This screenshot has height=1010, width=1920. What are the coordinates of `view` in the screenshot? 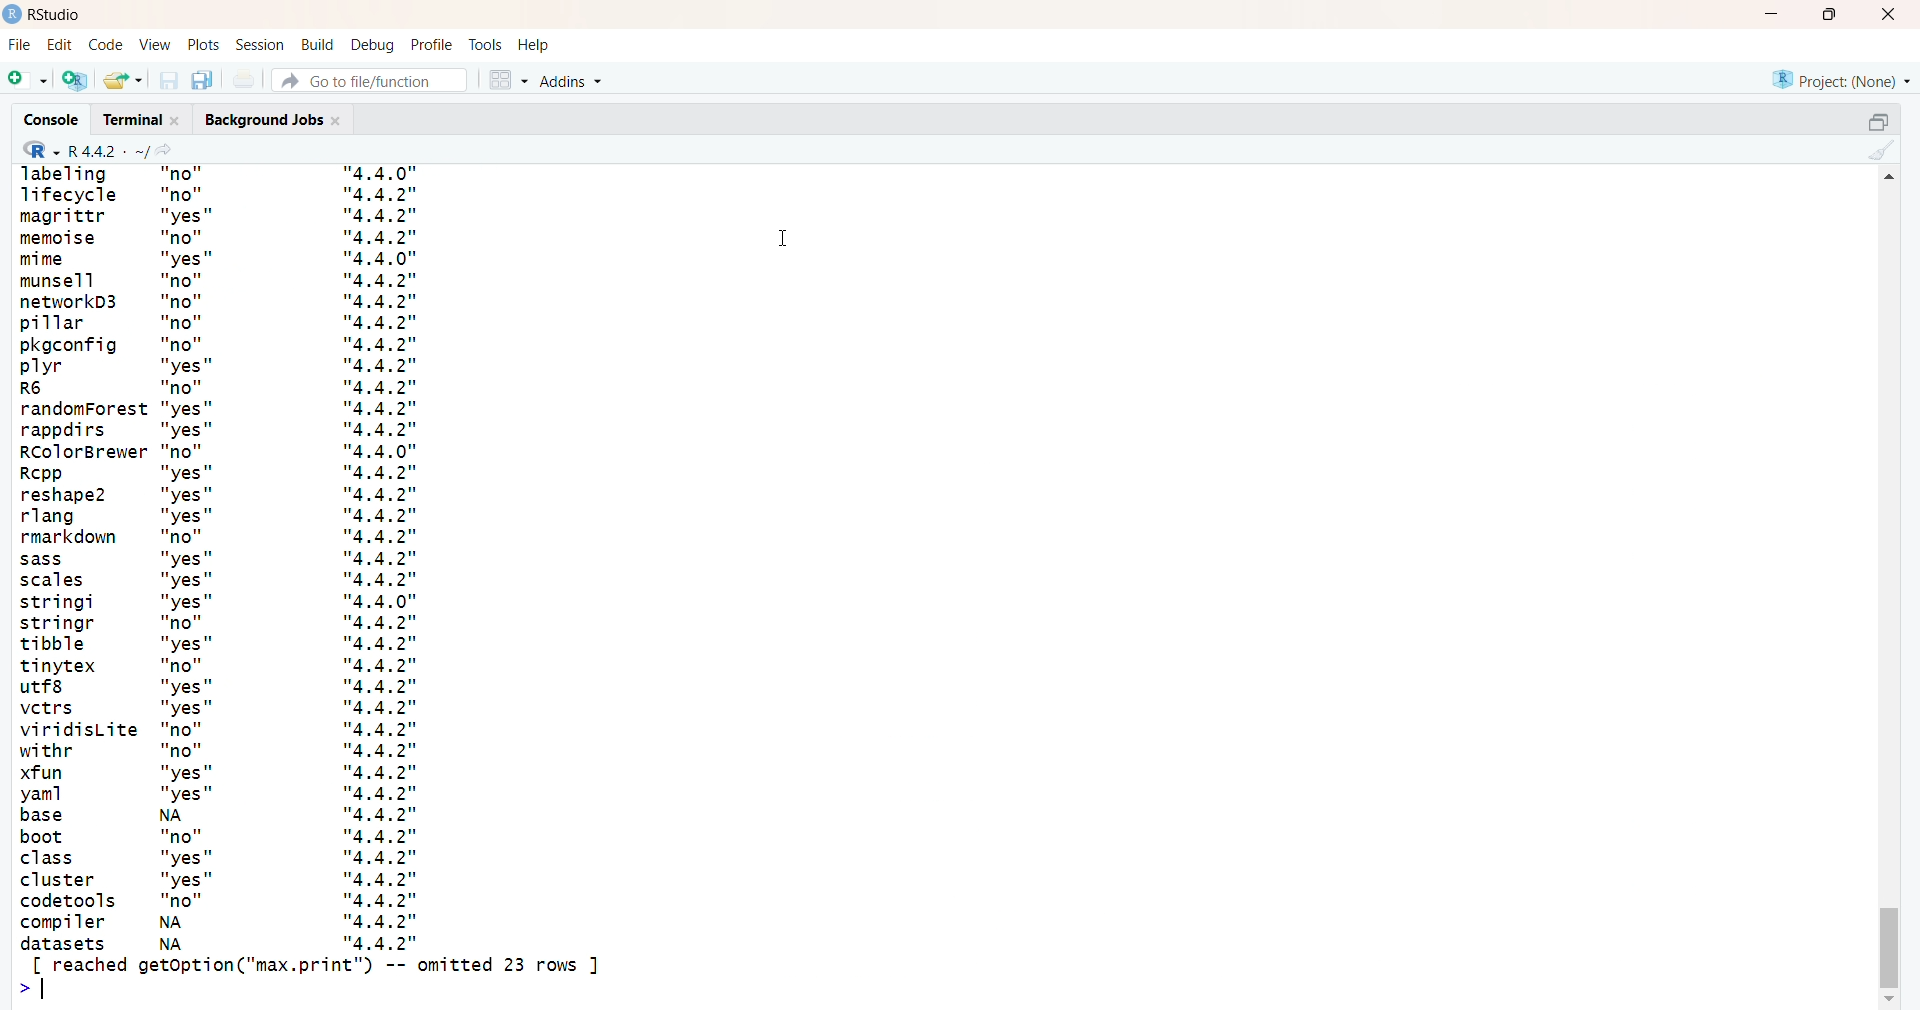 It's located at (154, 43).